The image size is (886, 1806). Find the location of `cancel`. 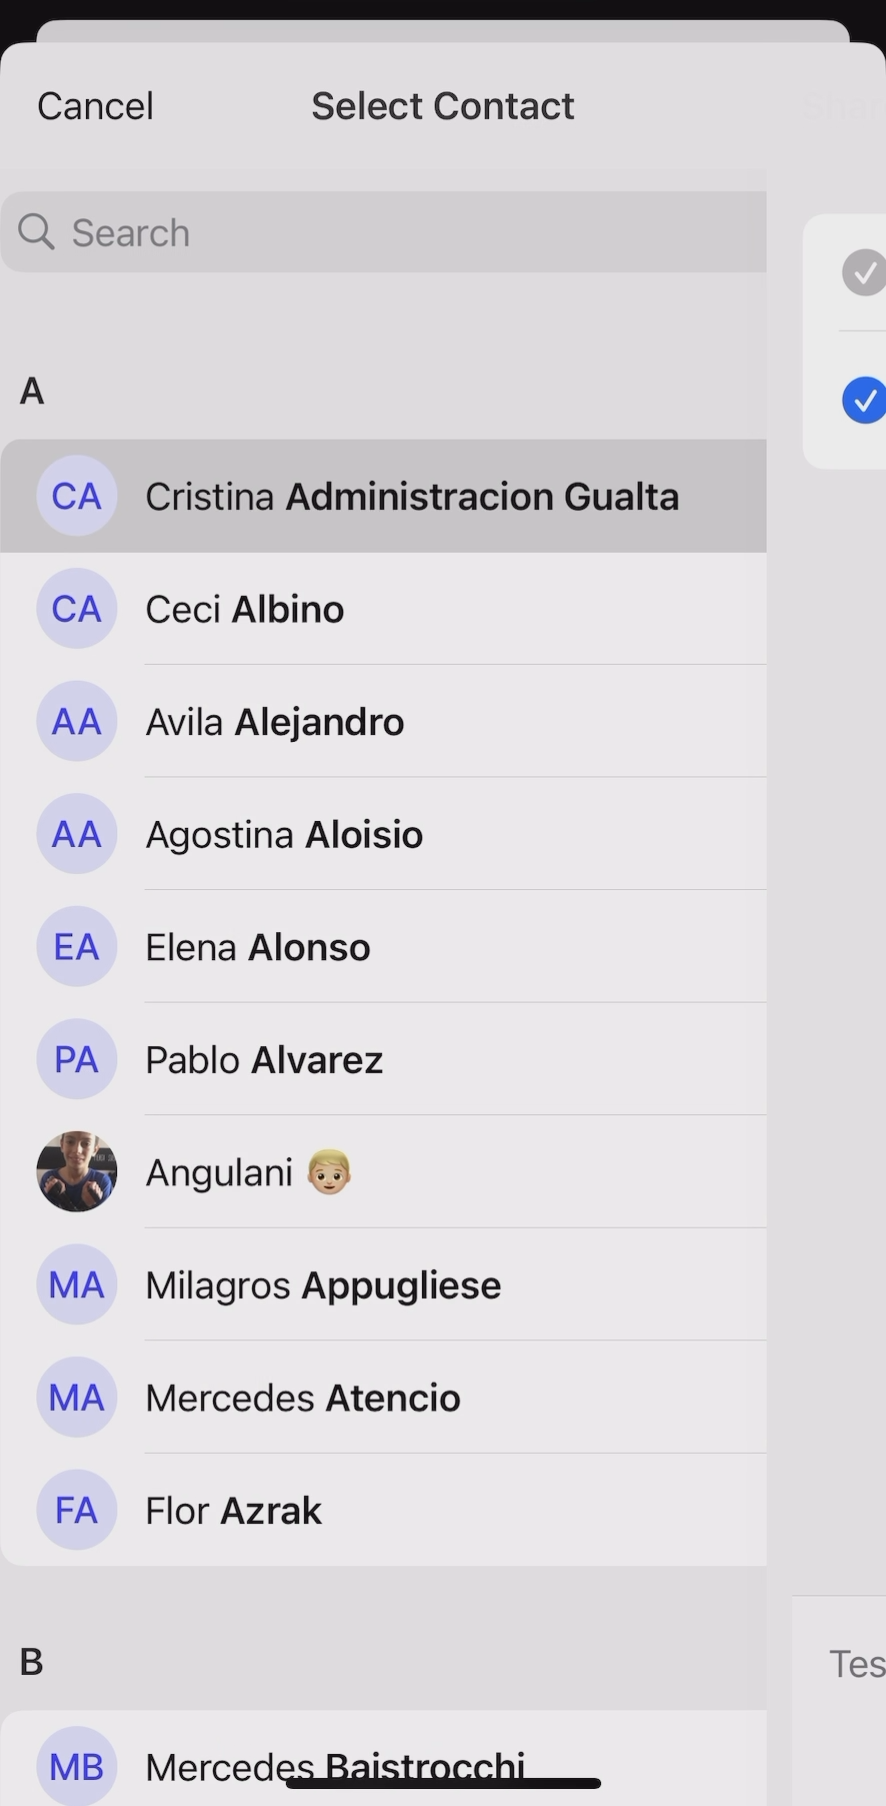

cancel is located at coordinates (91, 101).